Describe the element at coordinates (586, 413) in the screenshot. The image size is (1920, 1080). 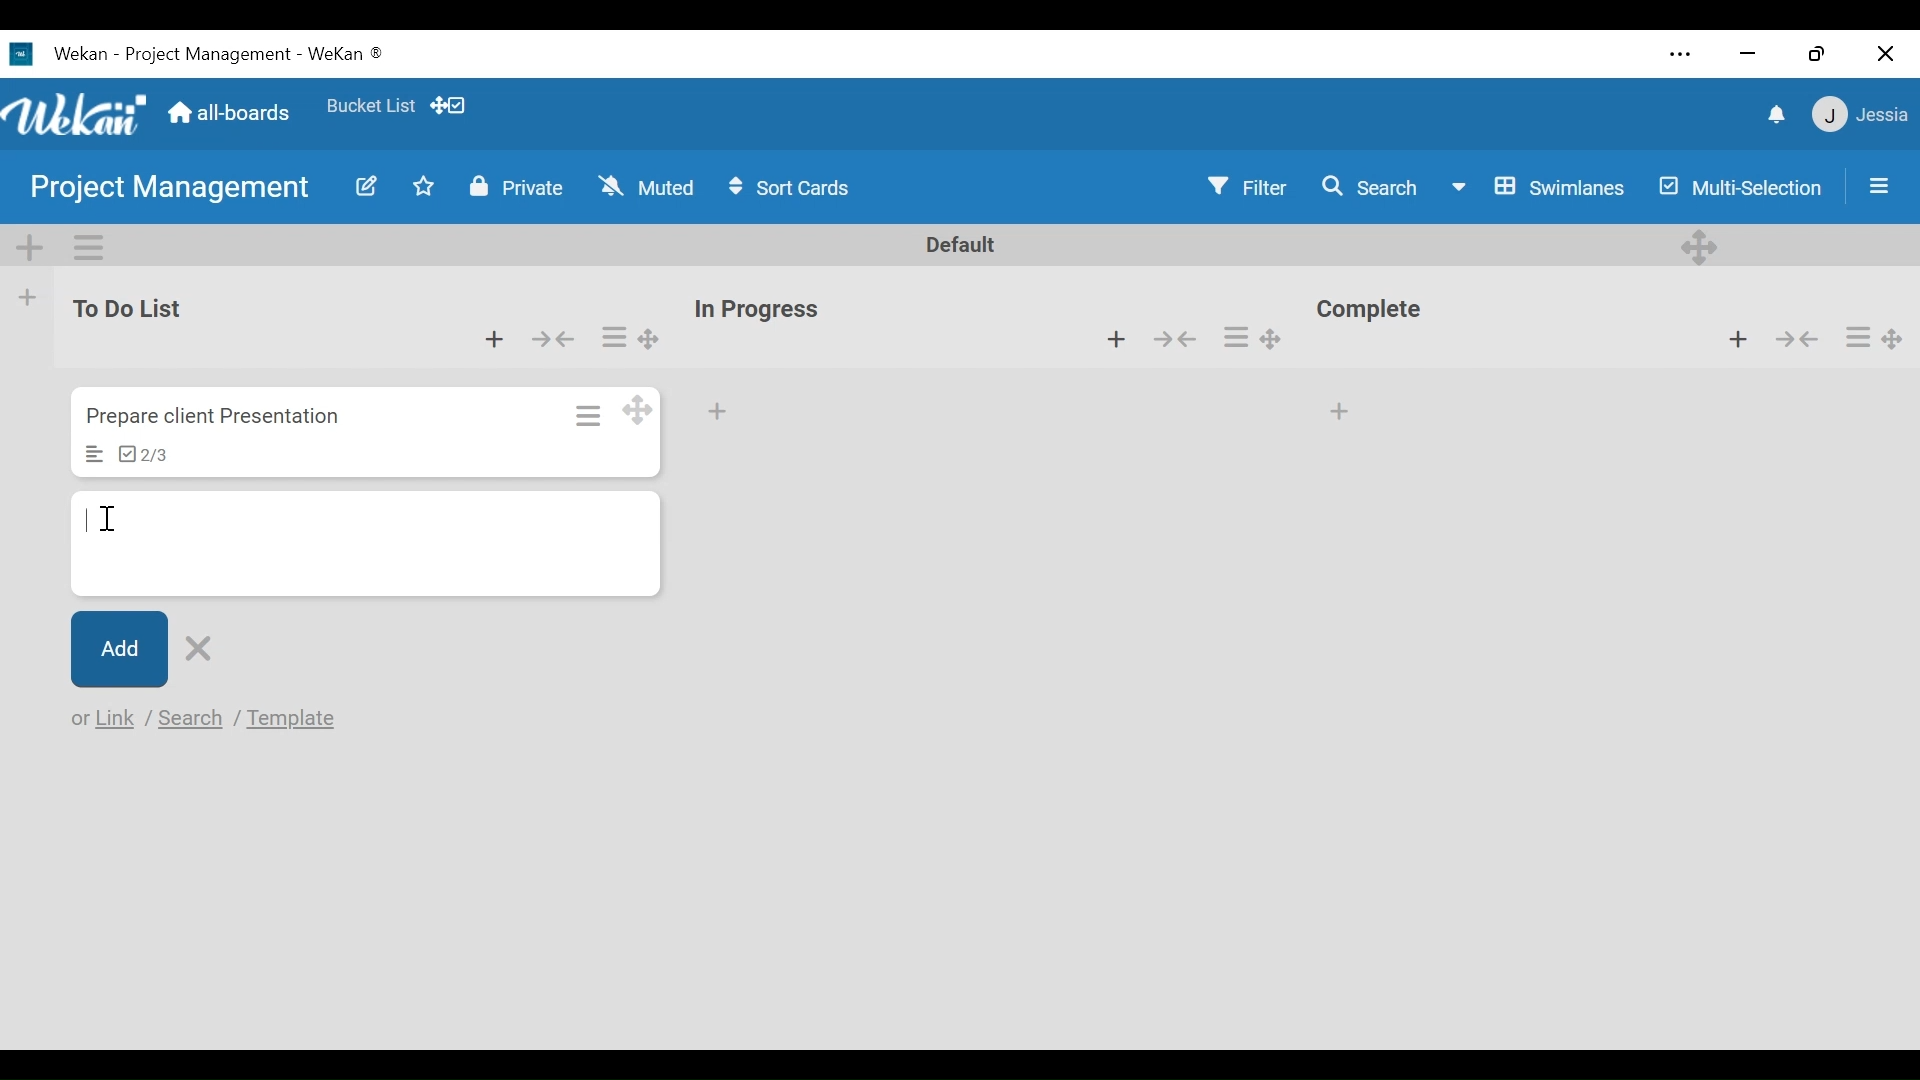
I see `Card actions` at that location.